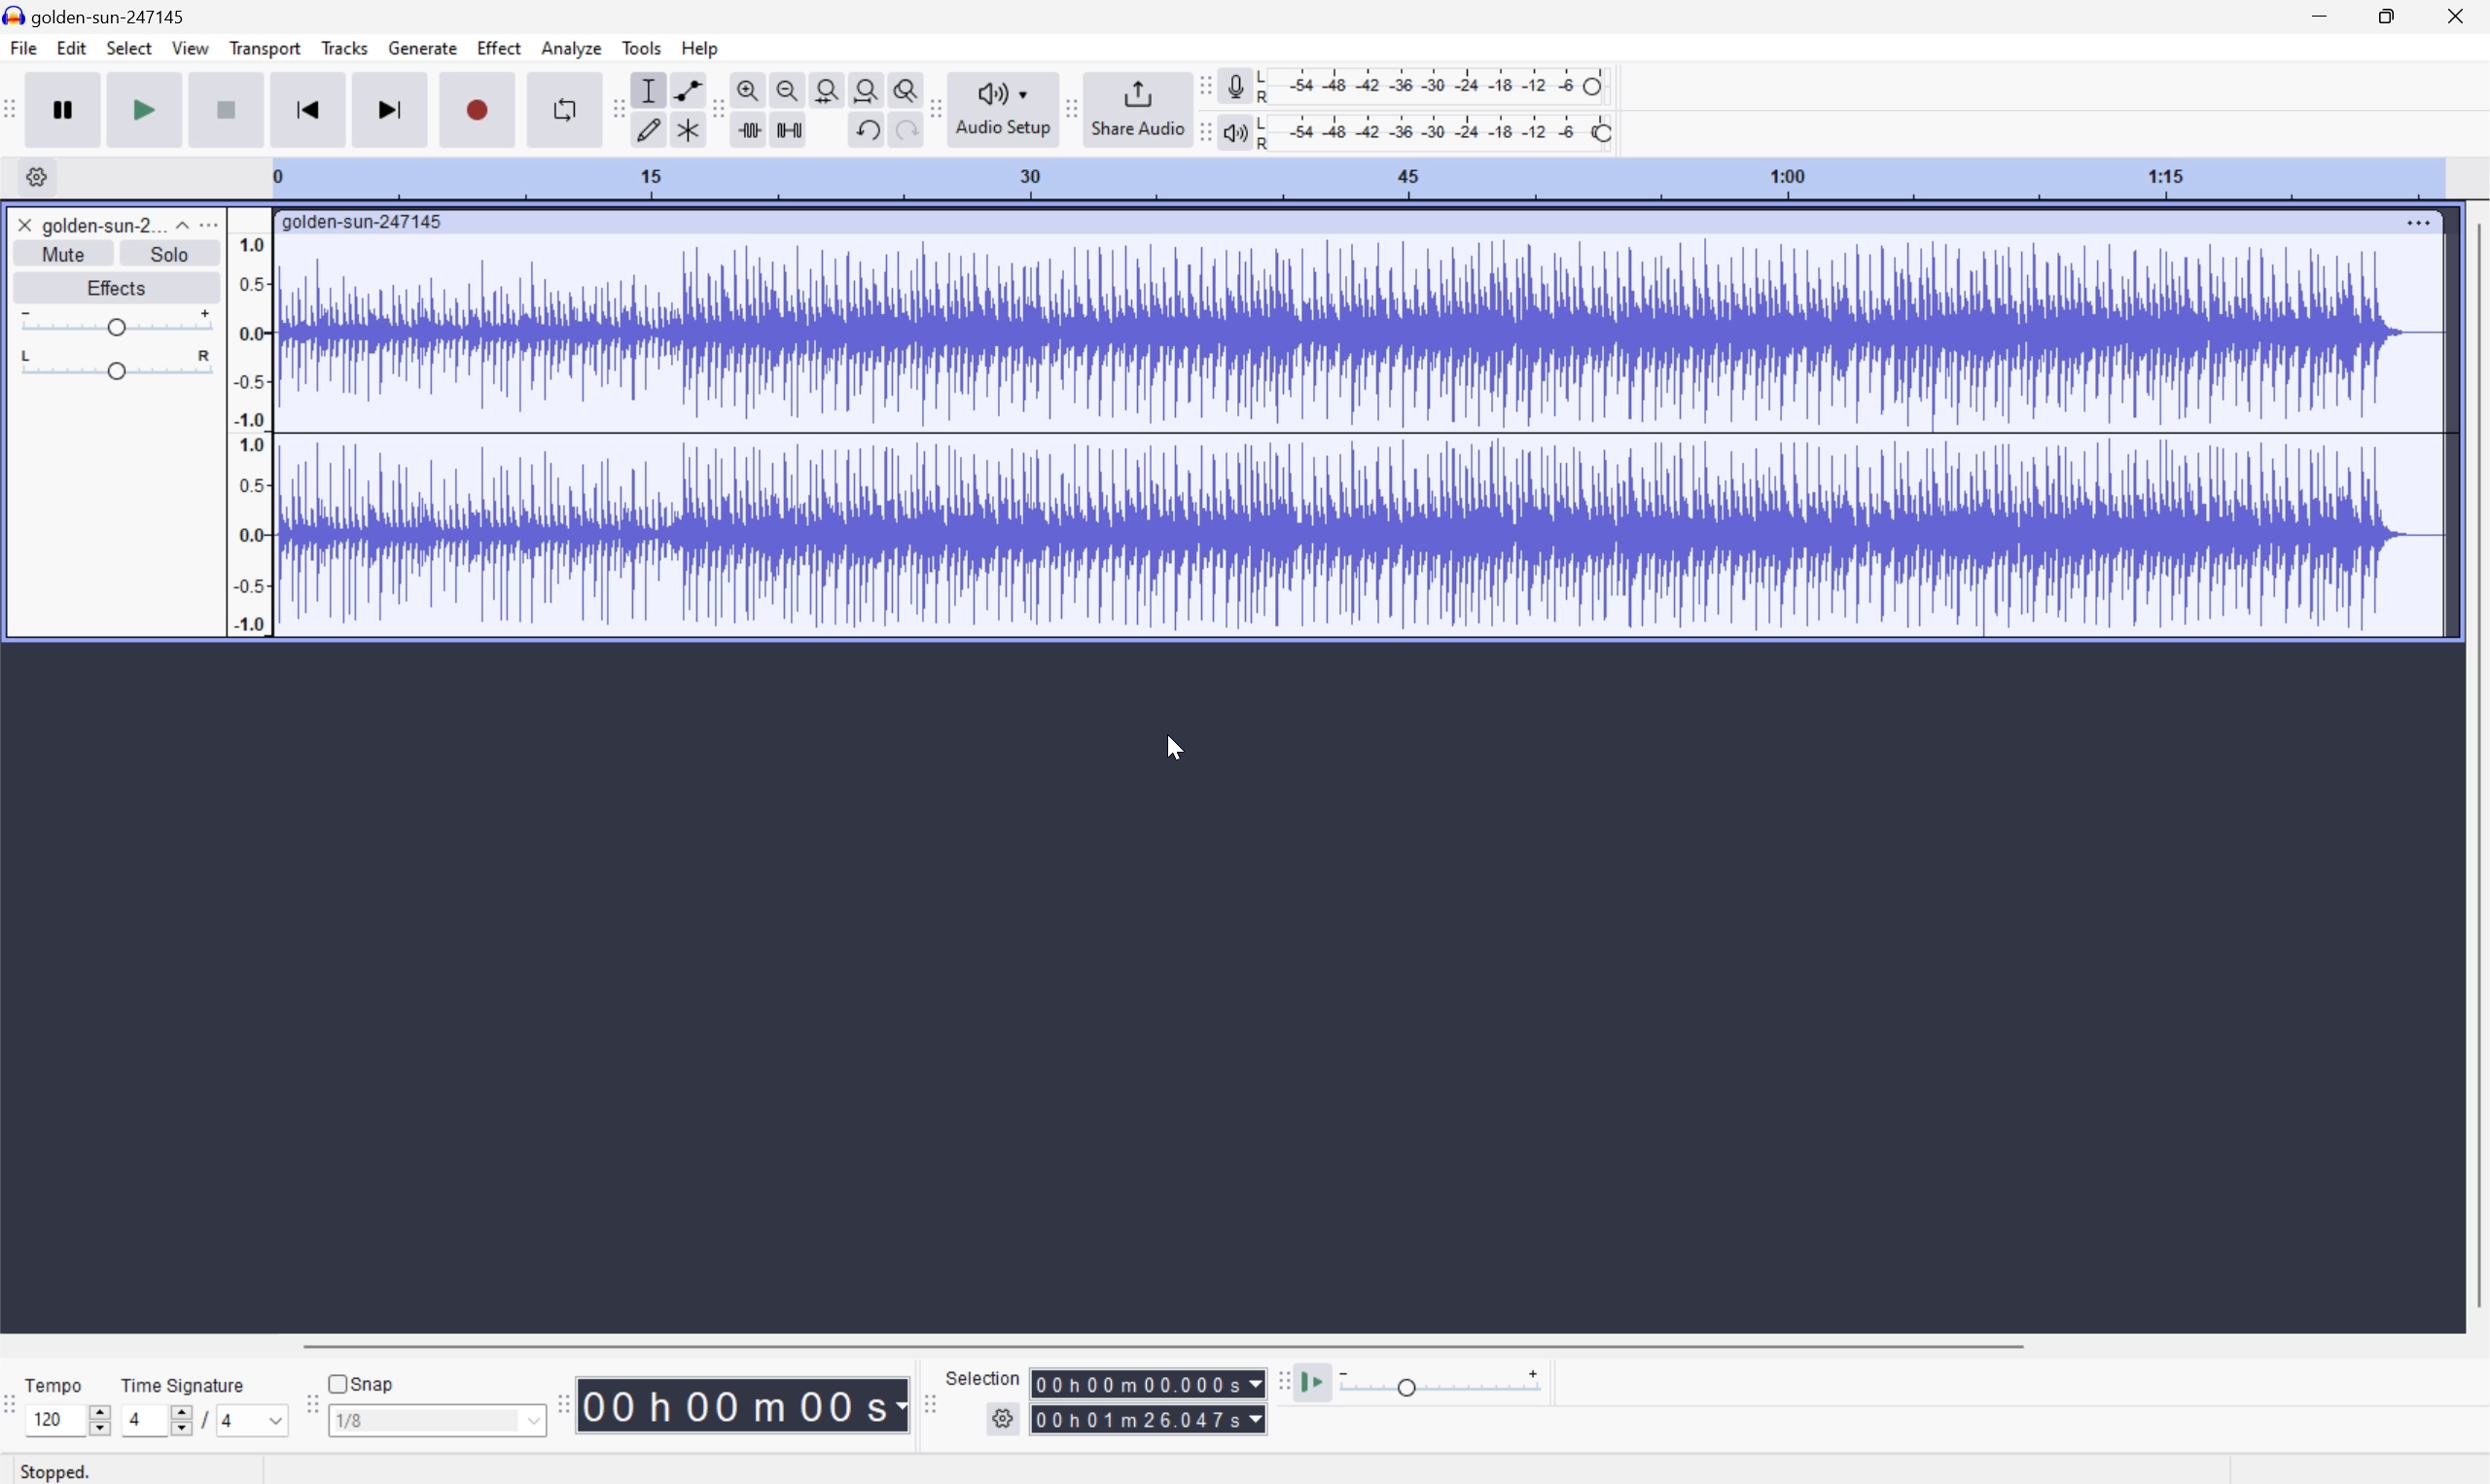  What do you see at coordinates (1072, 110) in the screenshot?
I see `Audacity share audio toolbar` at bounding box center [1072, 110].